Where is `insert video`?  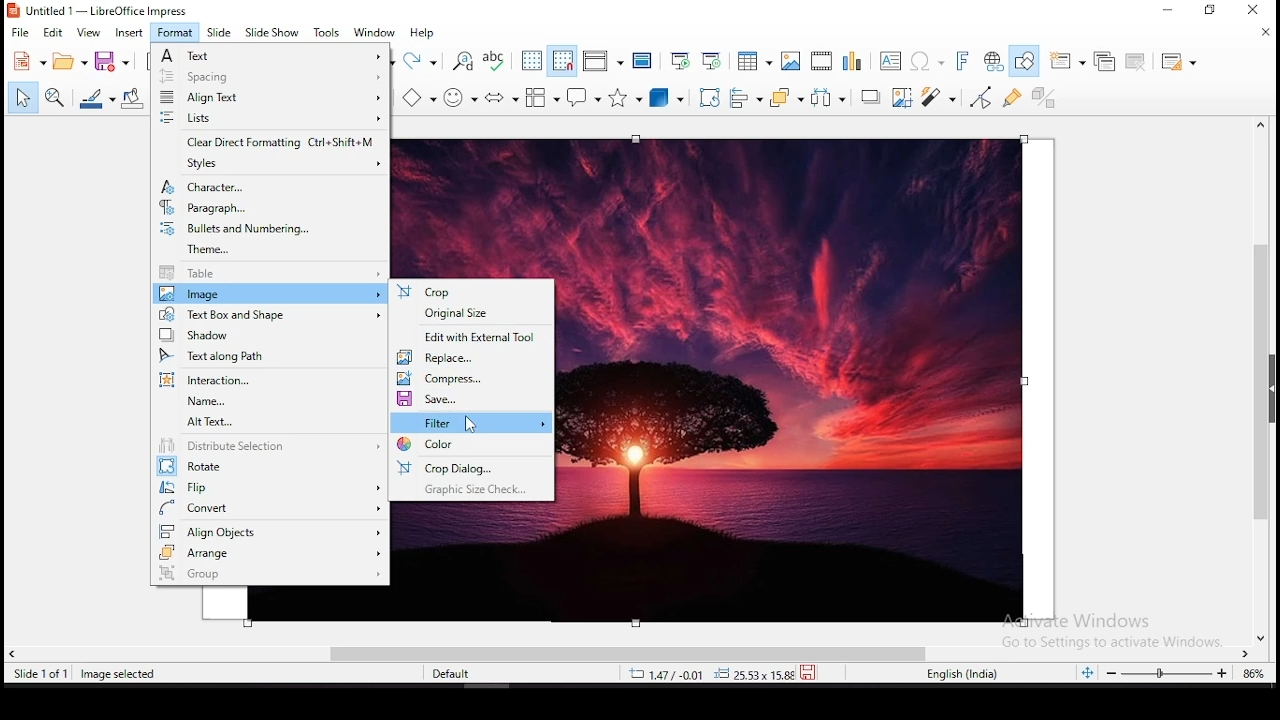
insert video is located at coordinates (821, 62).